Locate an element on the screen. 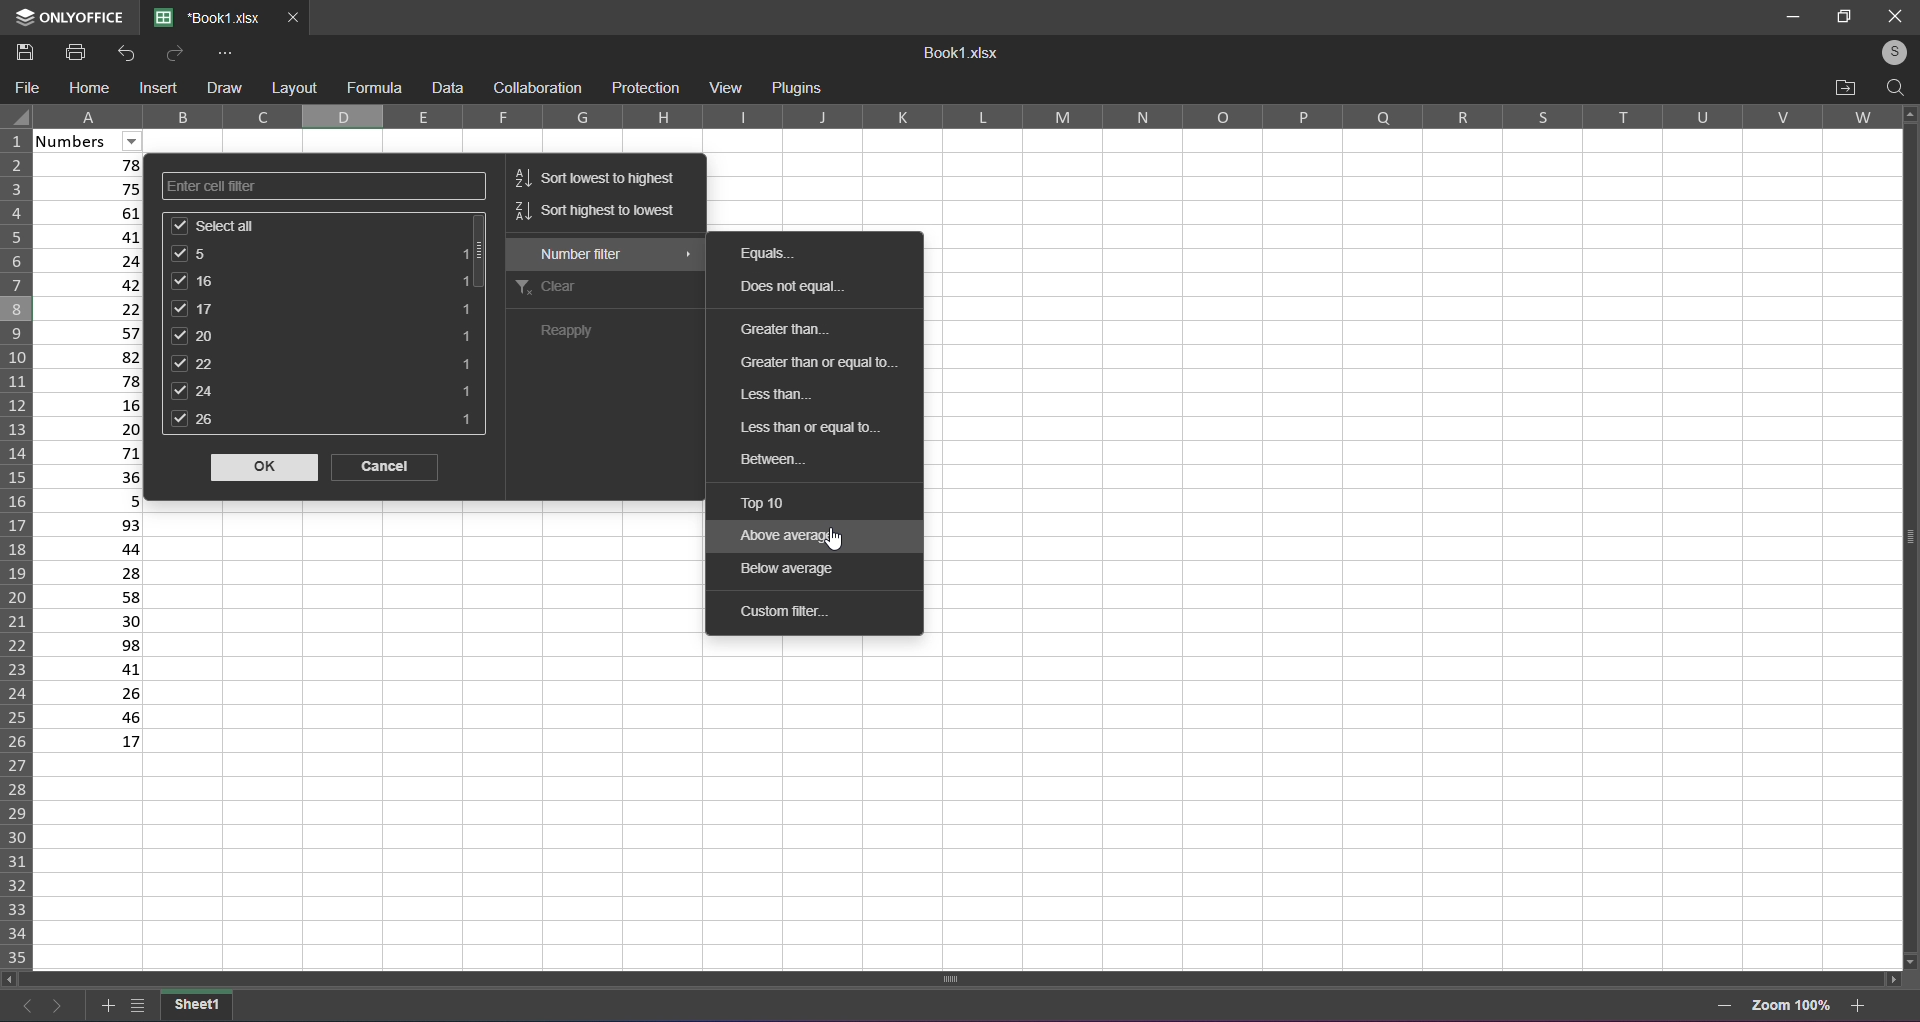 The image size is (1920, 1022). 22 is located at coordinates (94, 307).